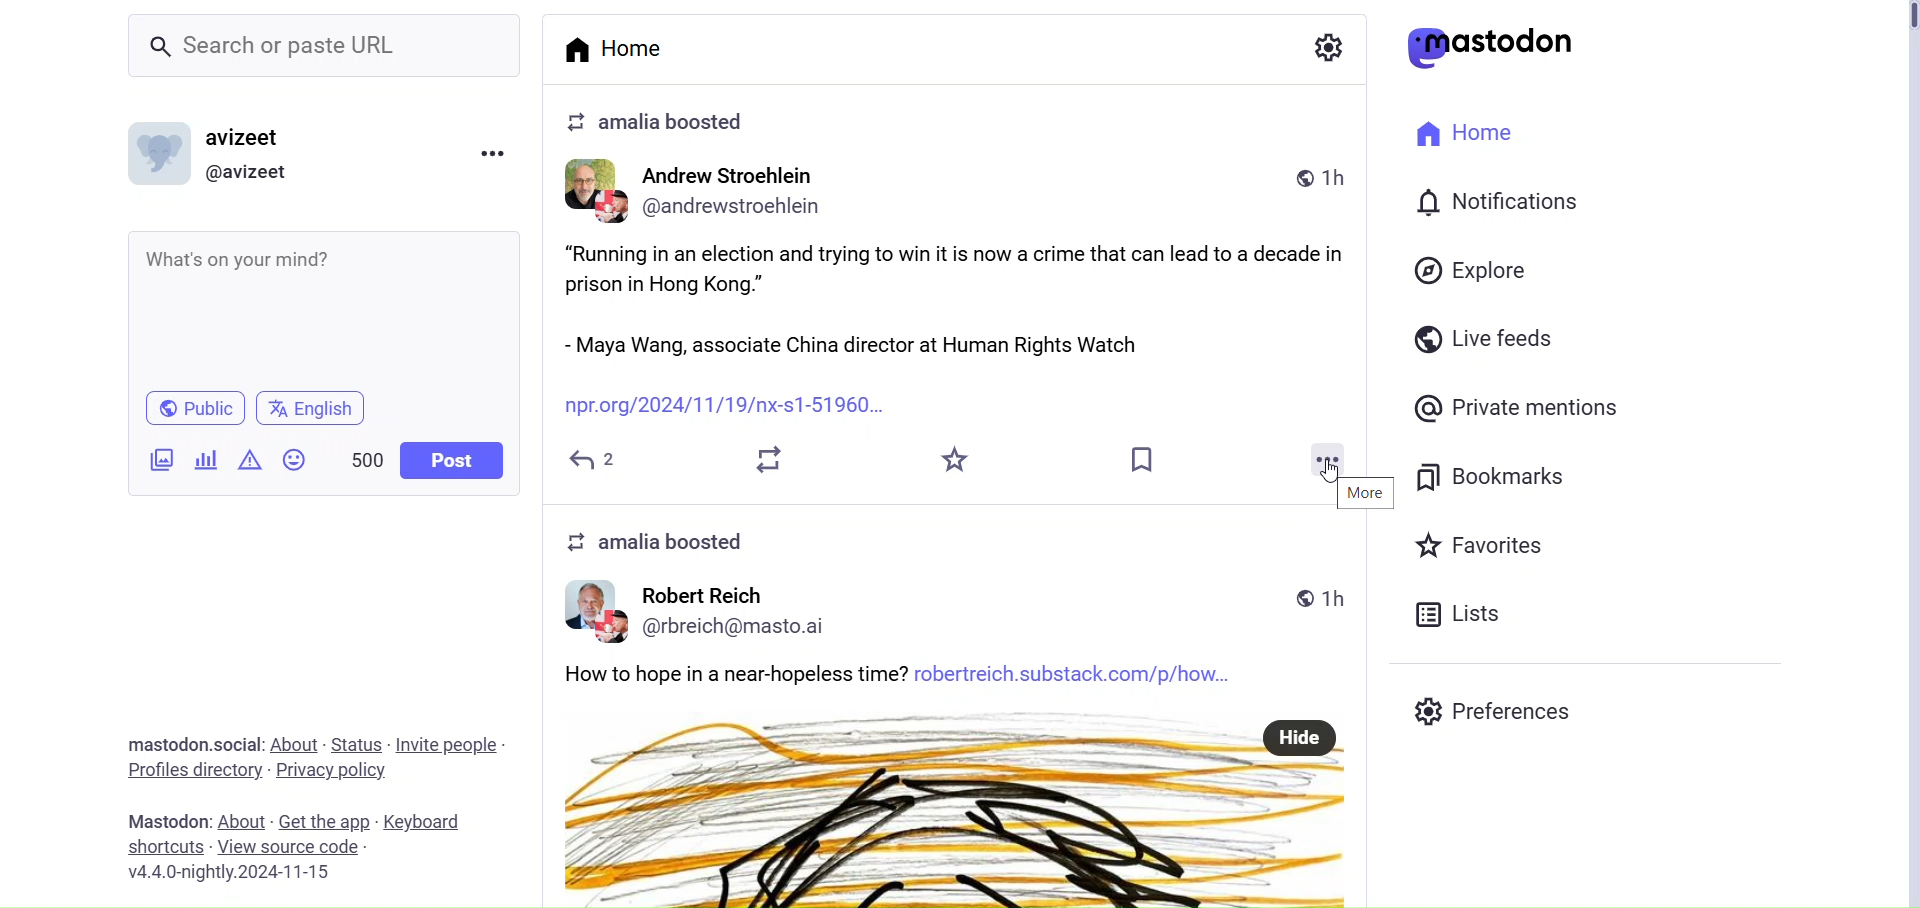  What do you see at coordinates (1338, 474) in the screenshot?
I see `cursor` at bounding box center [1338, 474].